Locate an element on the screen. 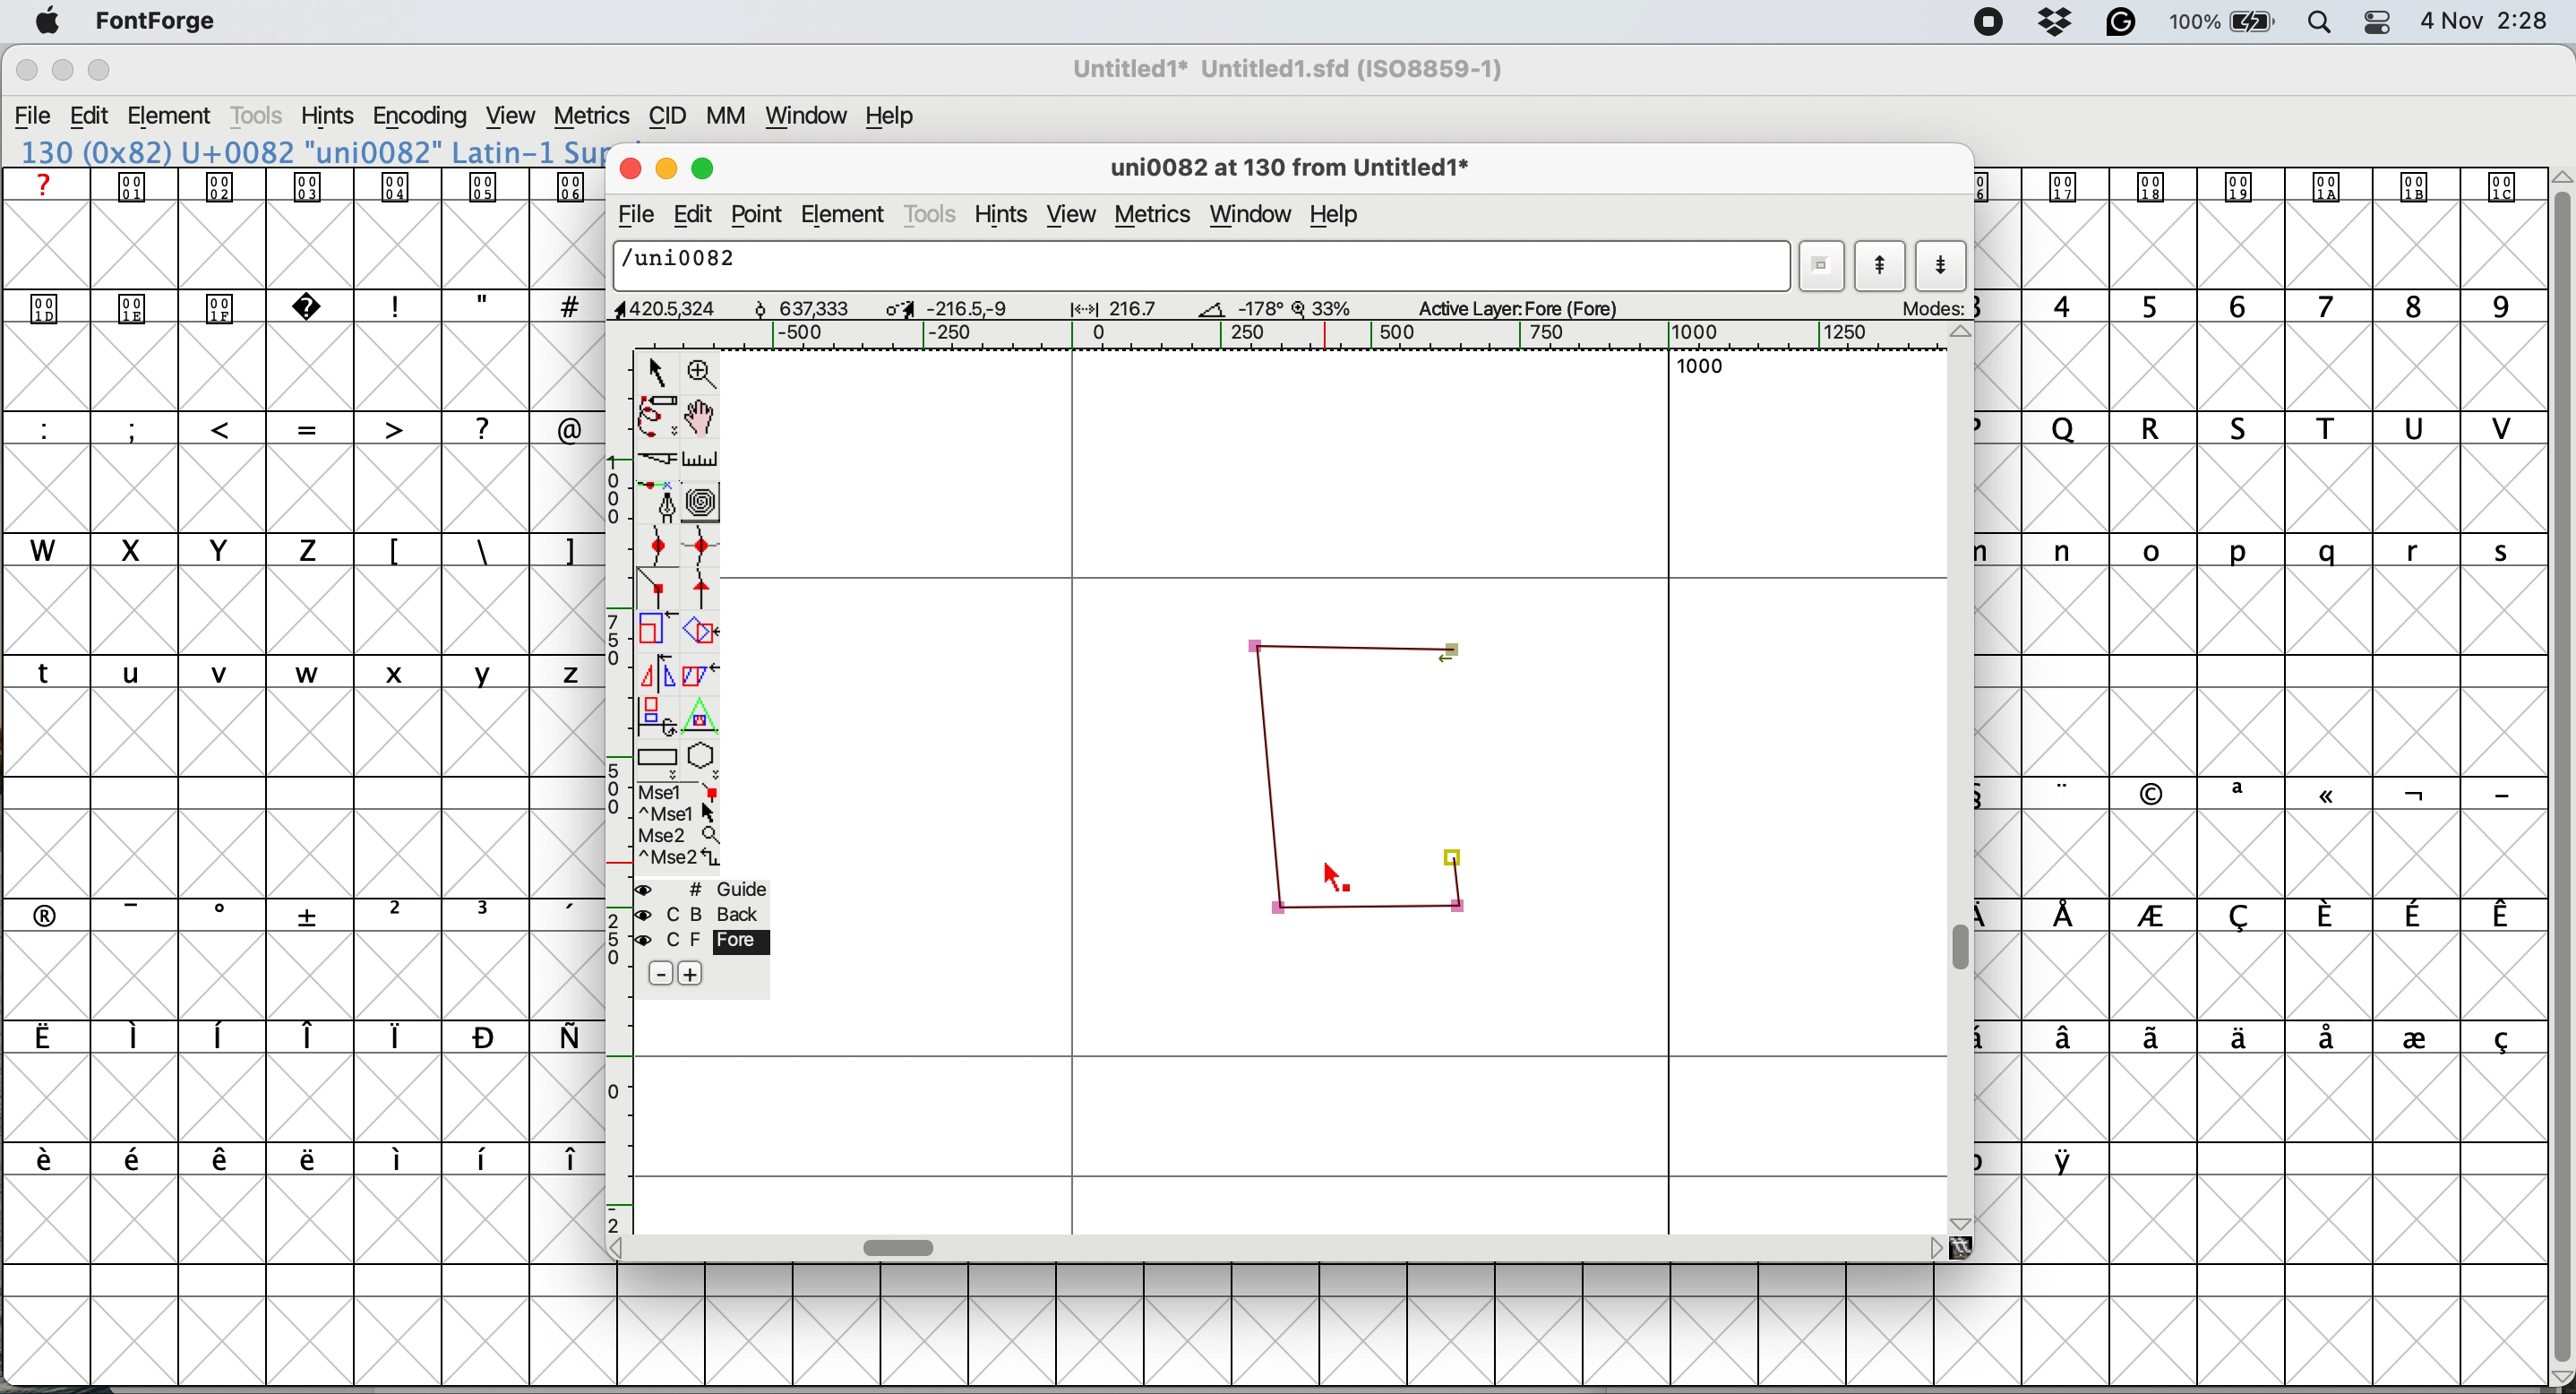  dropbox is located at coordinates (2059, 21).